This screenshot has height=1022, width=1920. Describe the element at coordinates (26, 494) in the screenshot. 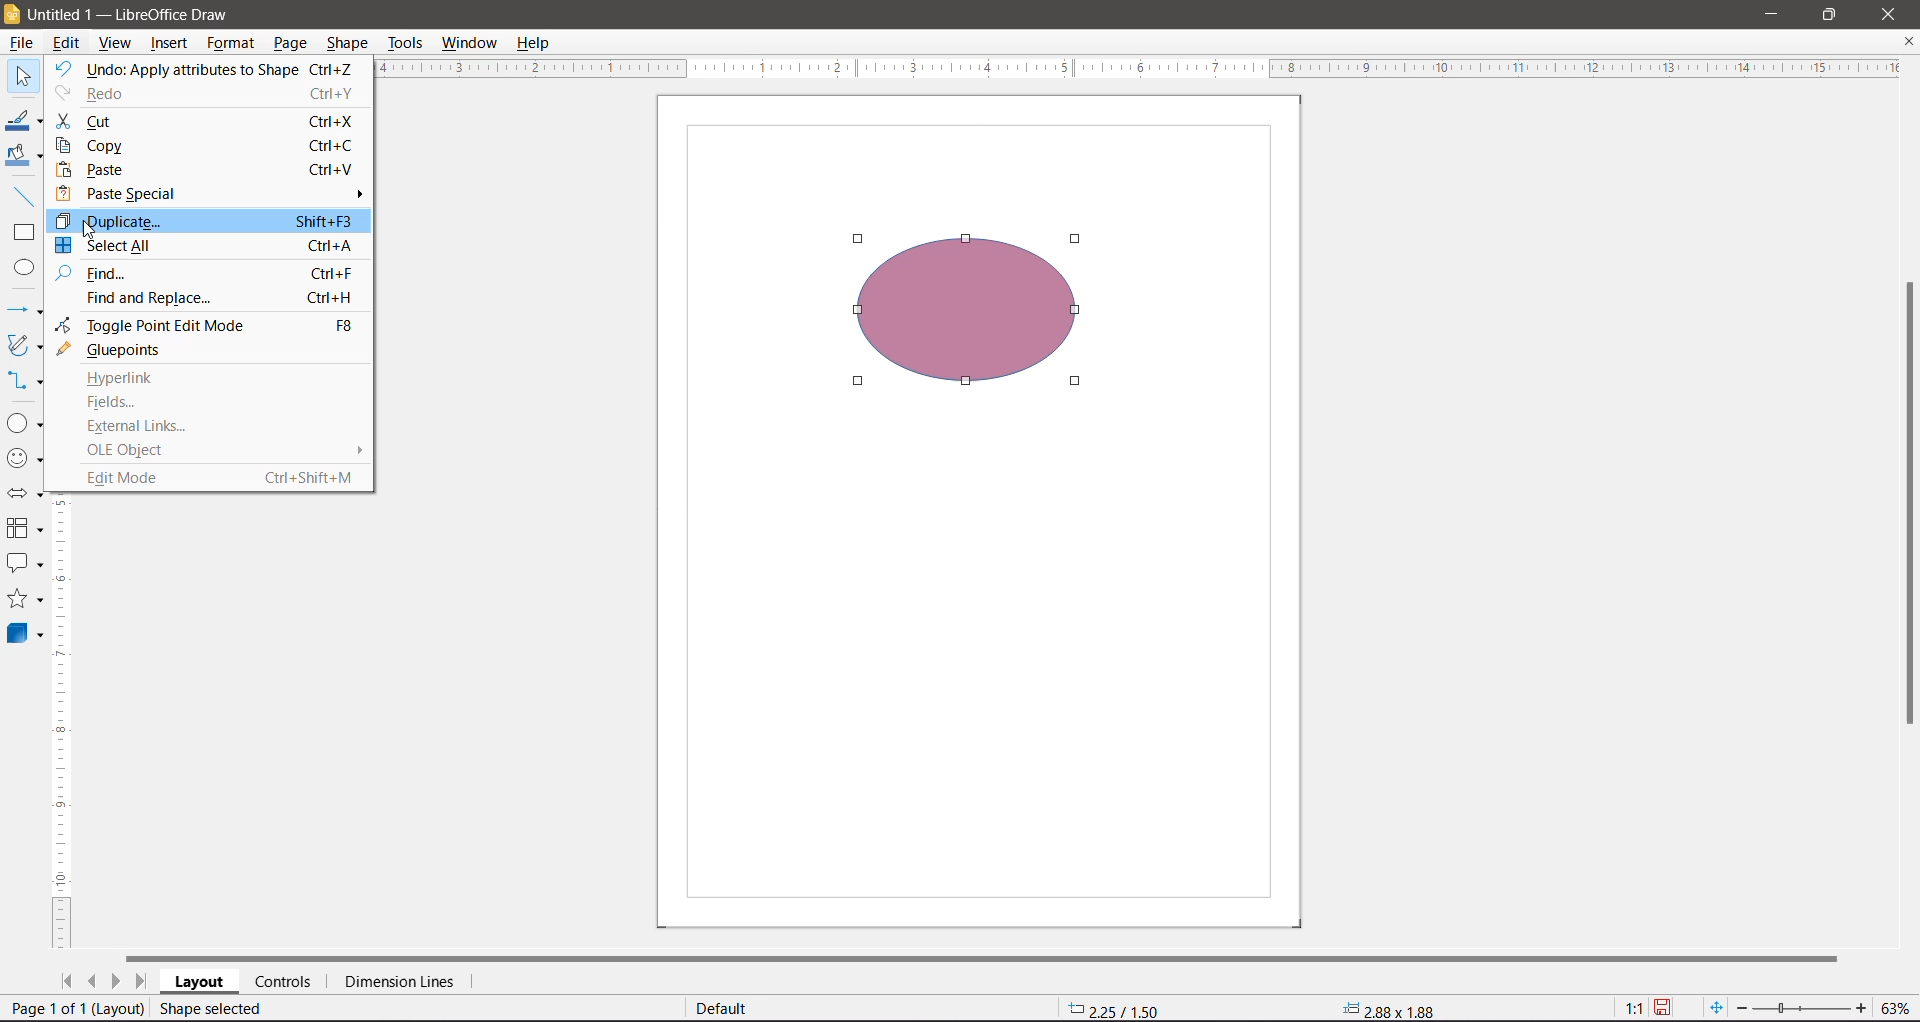

I see `Block Arrows` at that location.